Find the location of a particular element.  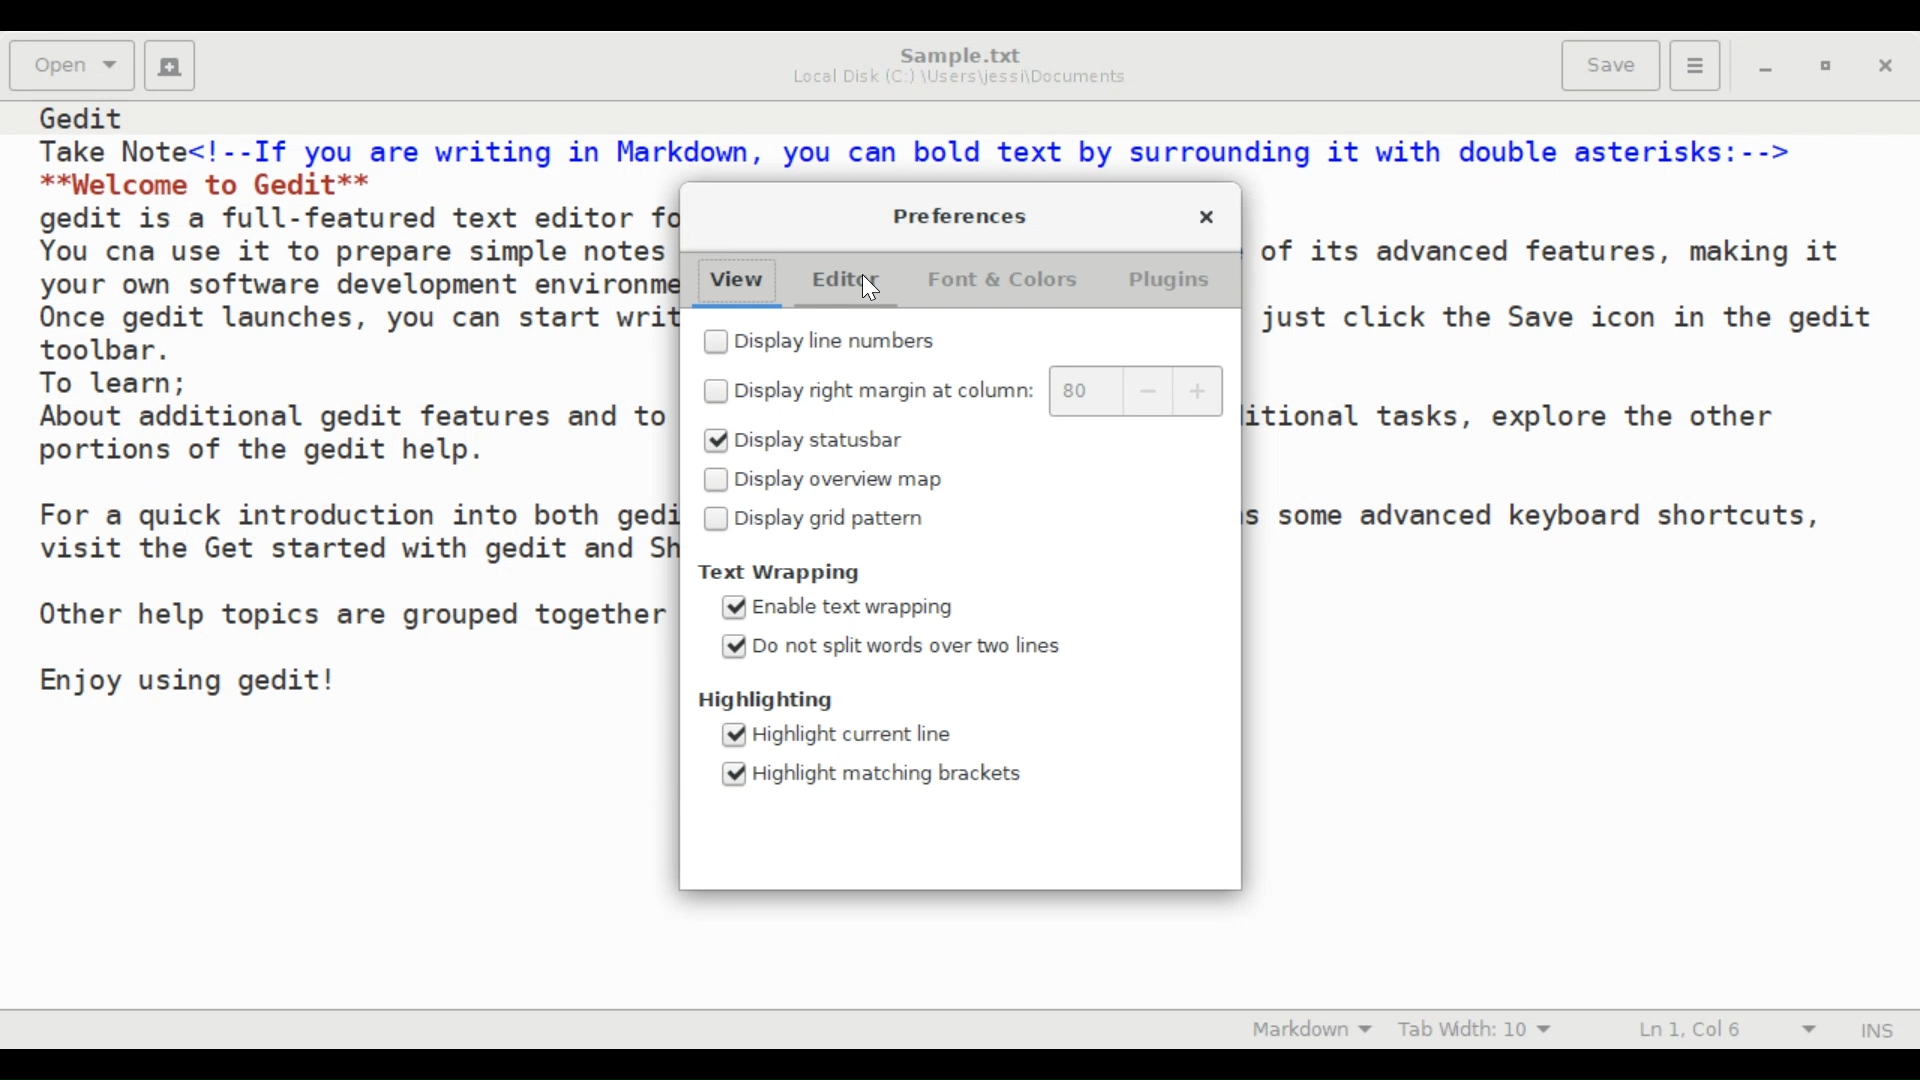

View (Current) is located at coordinates (739, 282).